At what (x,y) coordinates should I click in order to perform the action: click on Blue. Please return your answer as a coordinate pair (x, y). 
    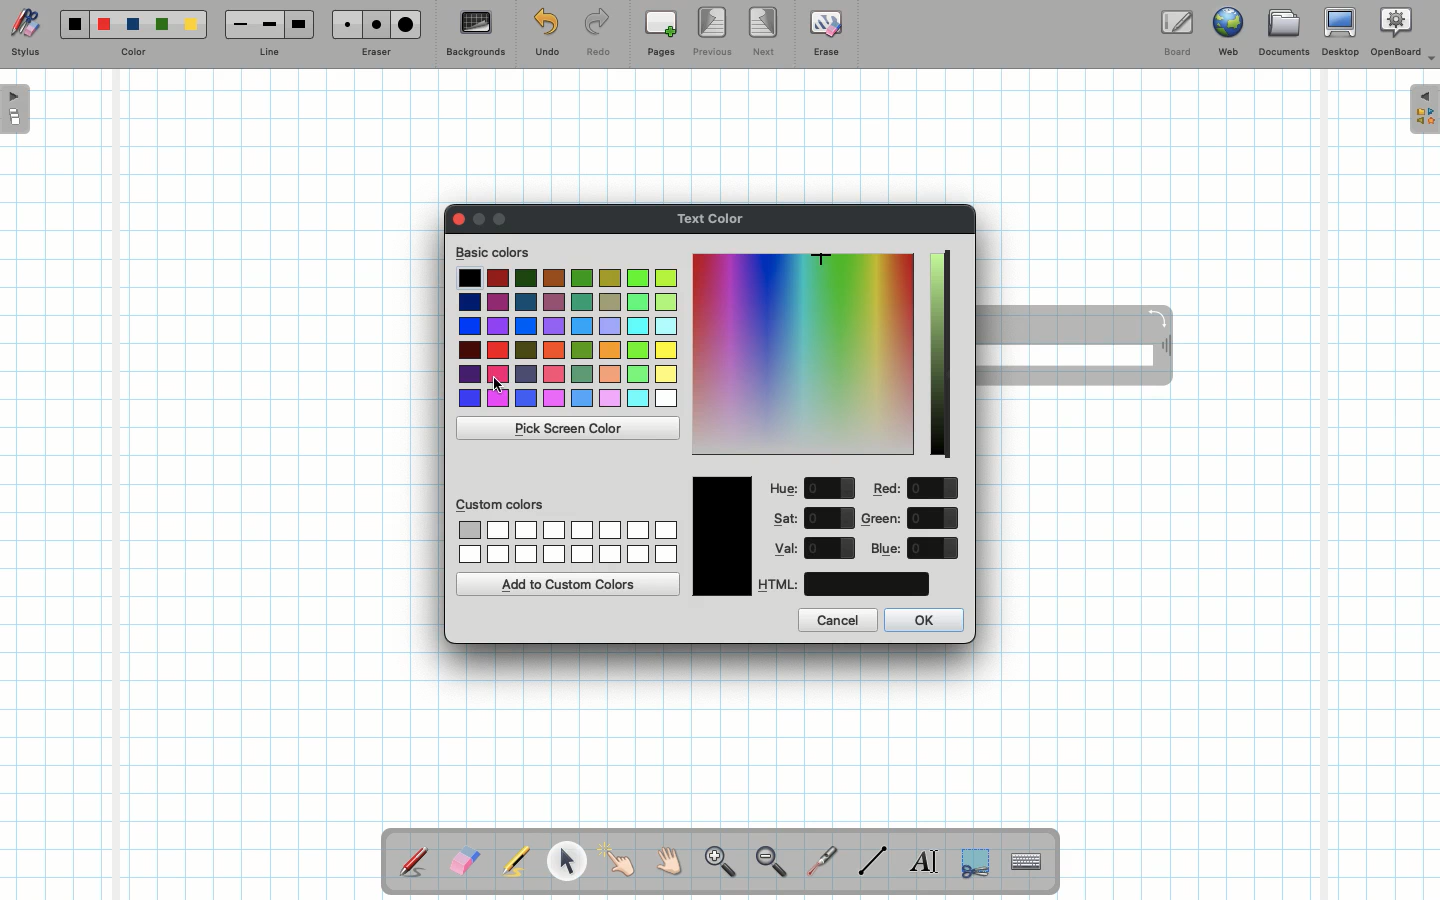
    Looking at the image, I should click on (134, 25).